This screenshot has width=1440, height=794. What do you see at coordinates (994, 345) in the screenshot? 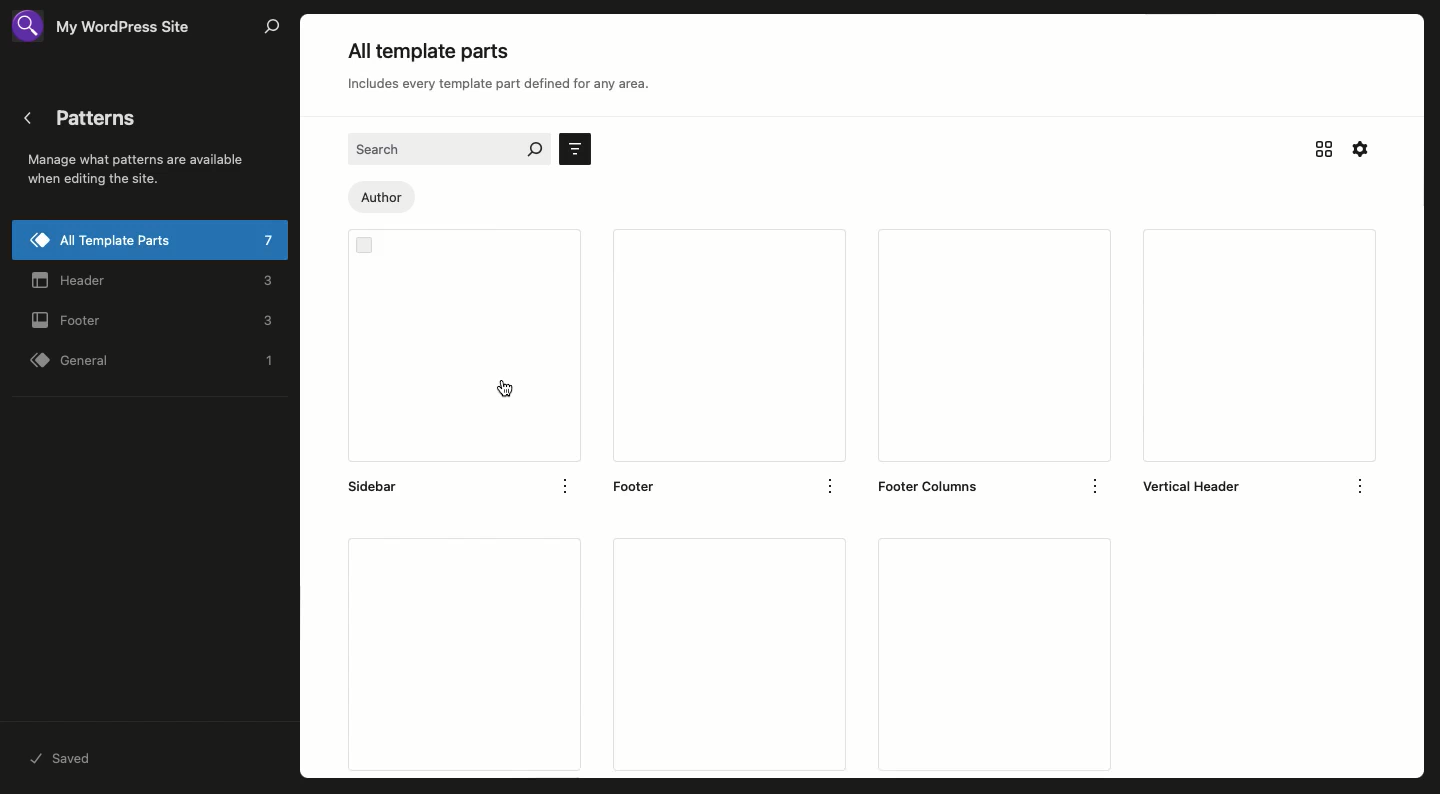
I see `Footer columns` at bounding box center [994, 345].